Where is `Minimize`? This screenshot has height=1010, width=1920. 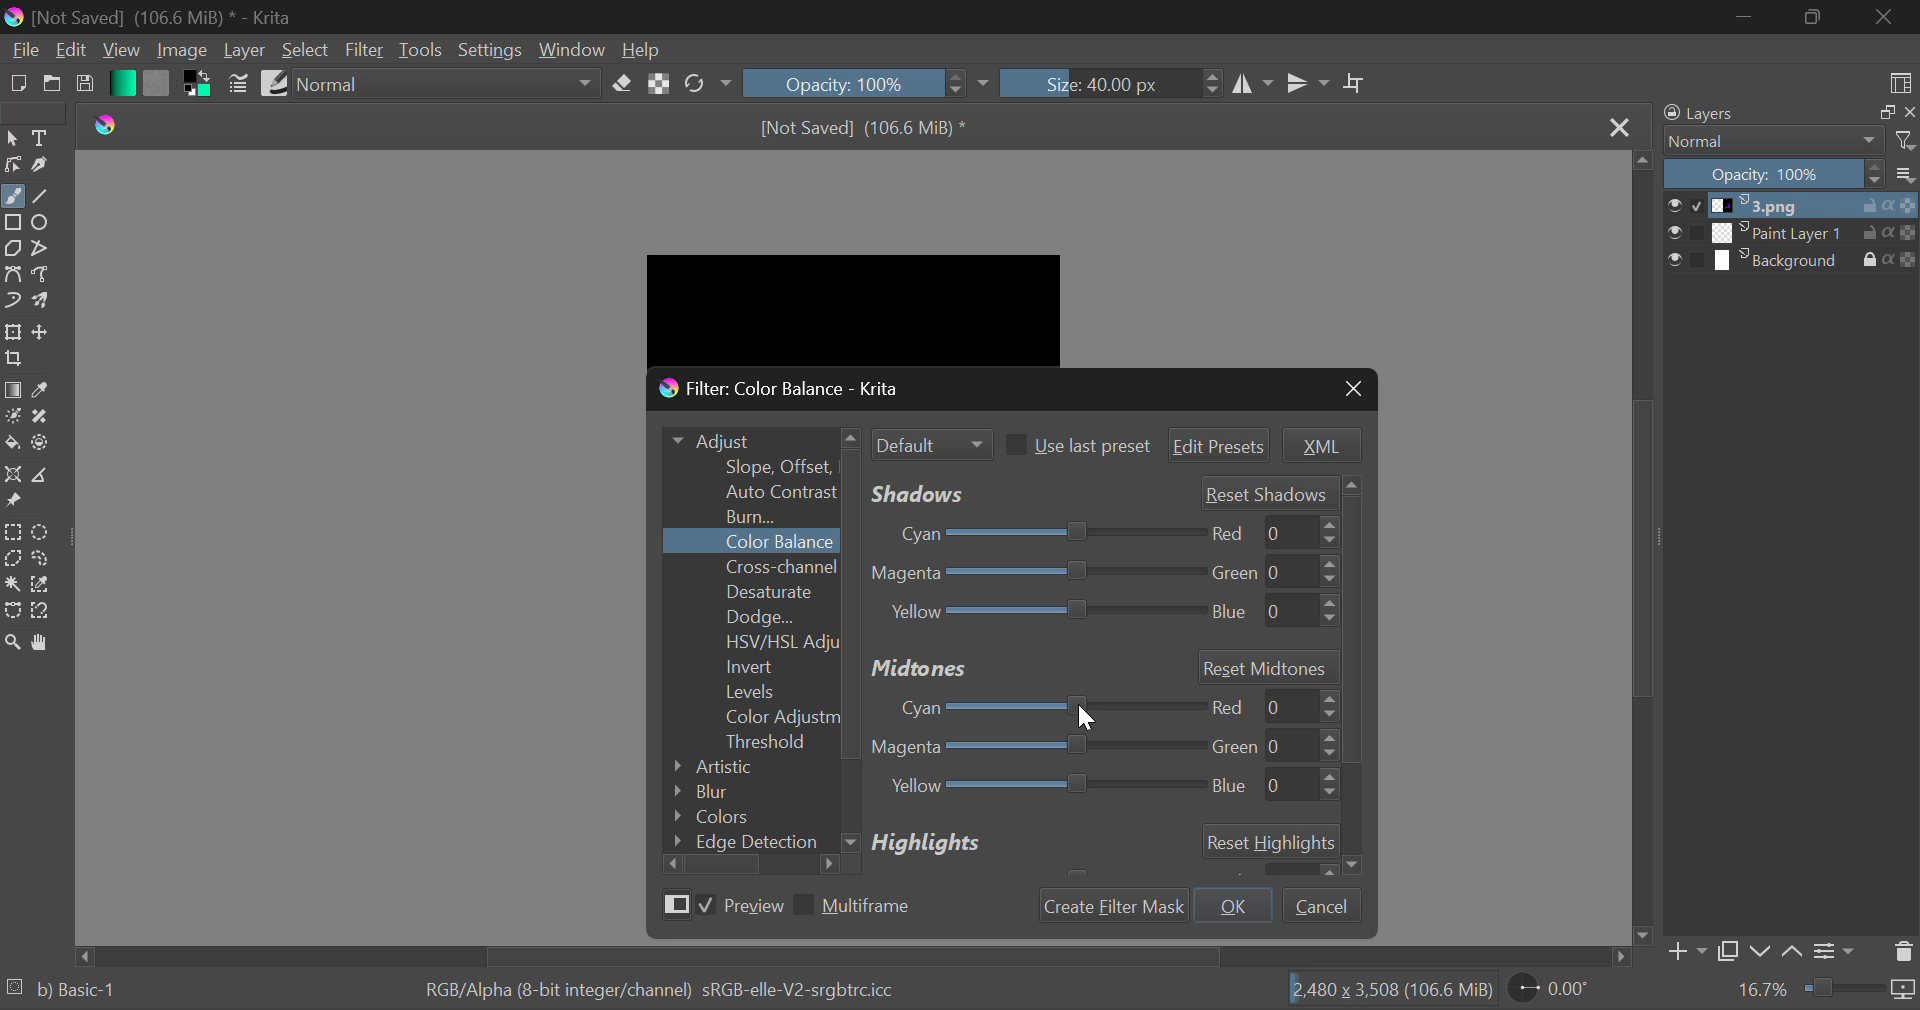
Minimize is located at coordinates (1811, 17).